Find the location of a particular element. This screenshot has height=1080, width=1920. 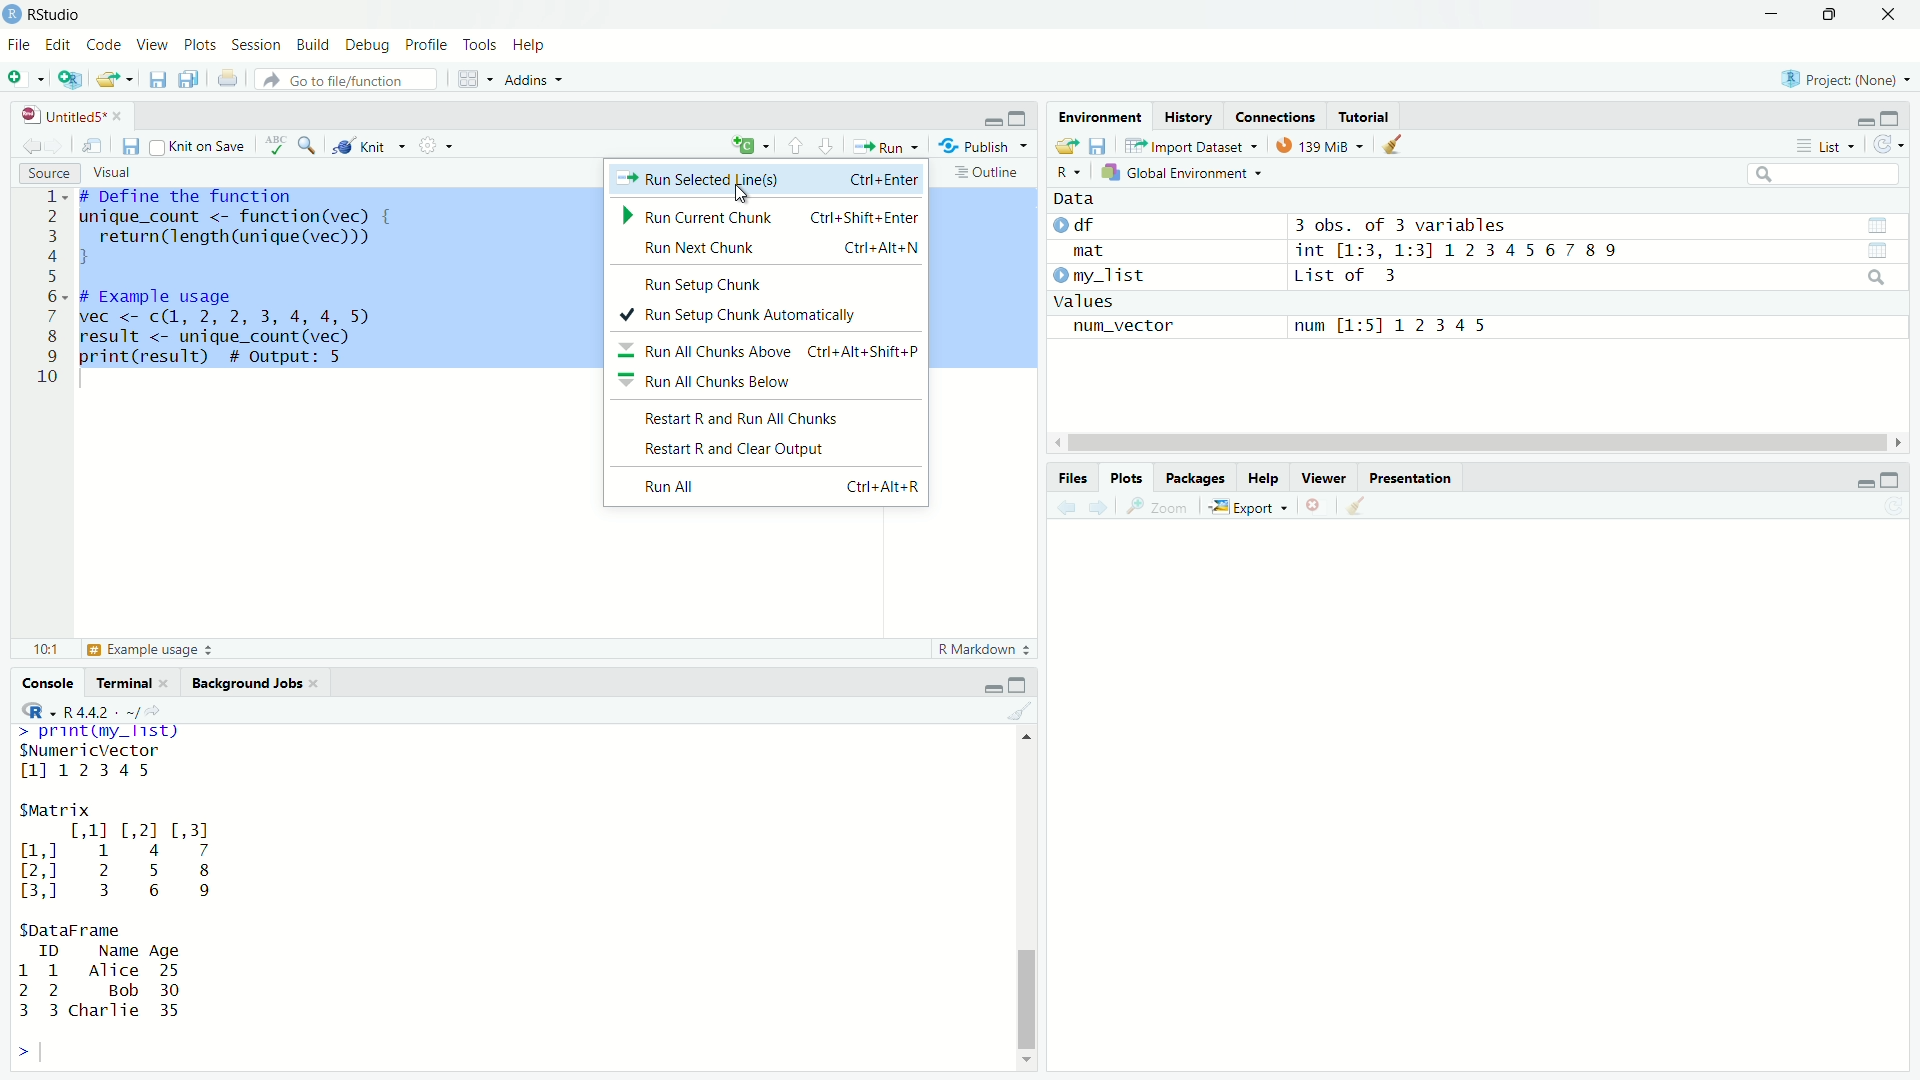

go to file/function is located at coordinates (347, 79).